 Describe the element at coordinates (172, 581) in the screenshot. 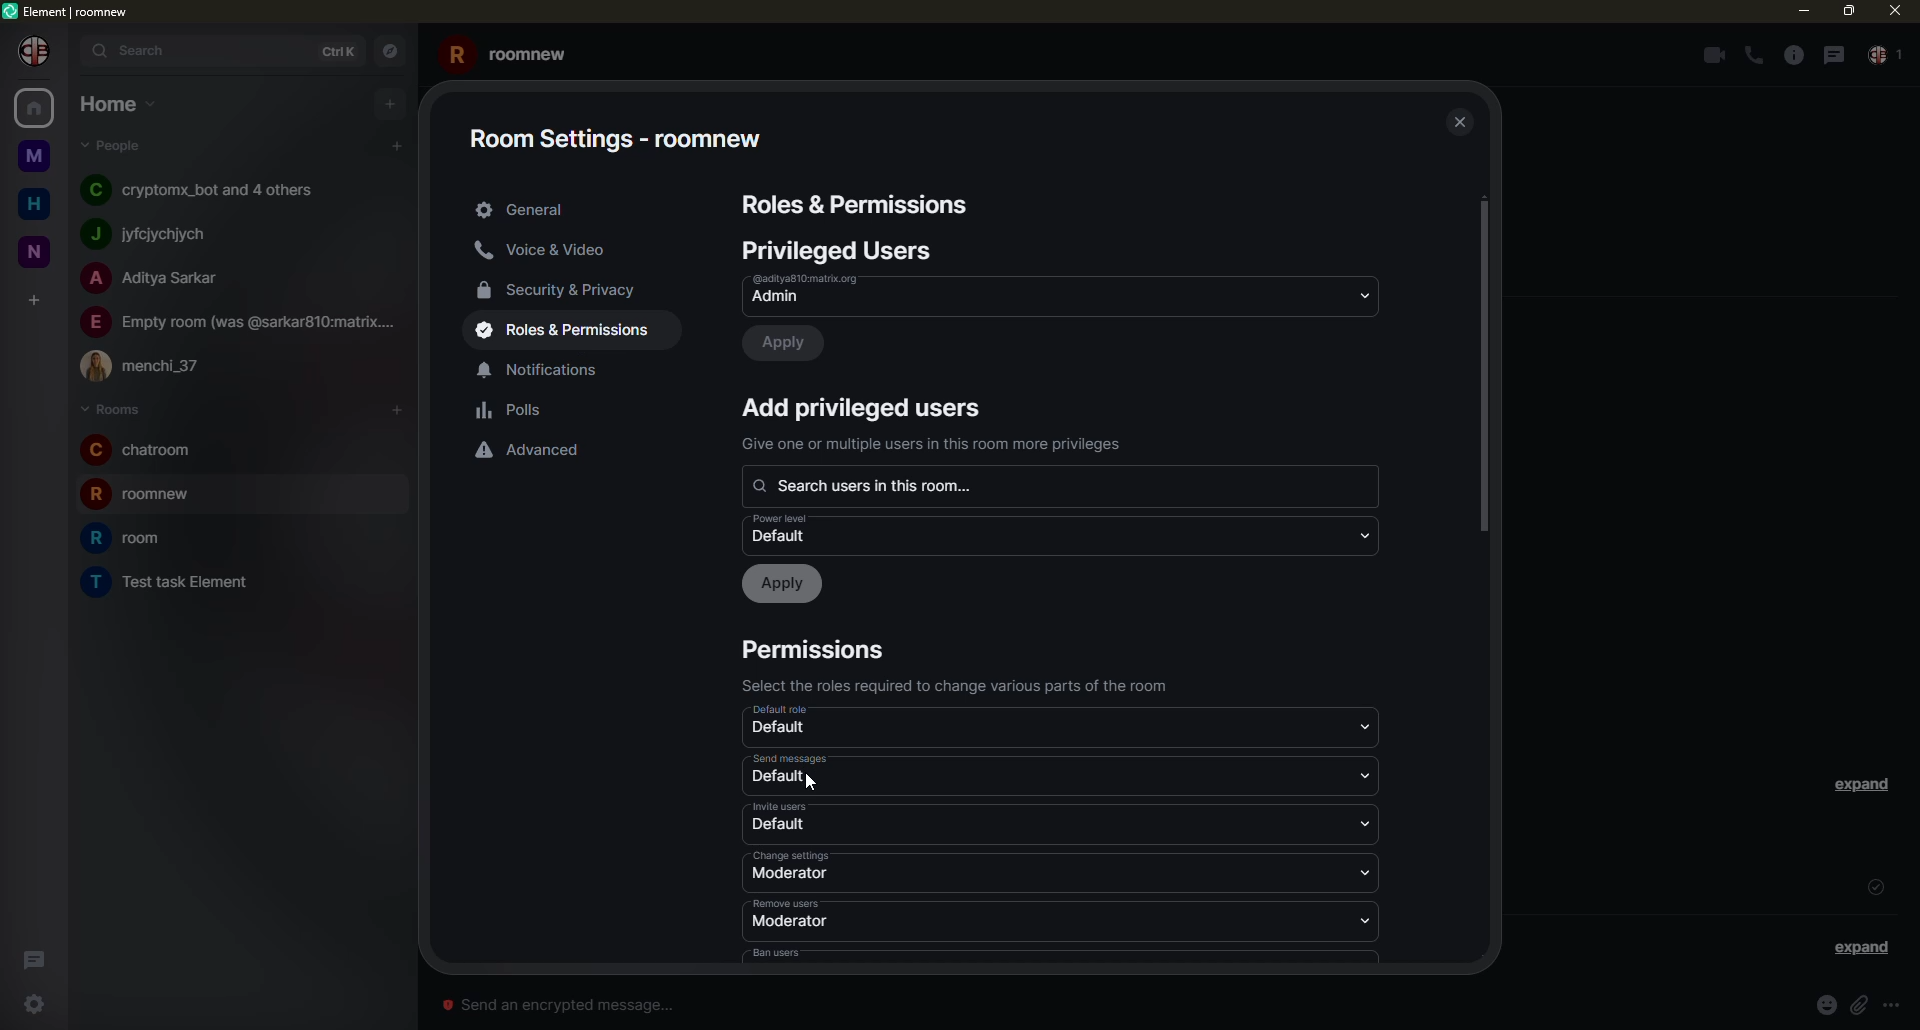

I see `room` at that location.